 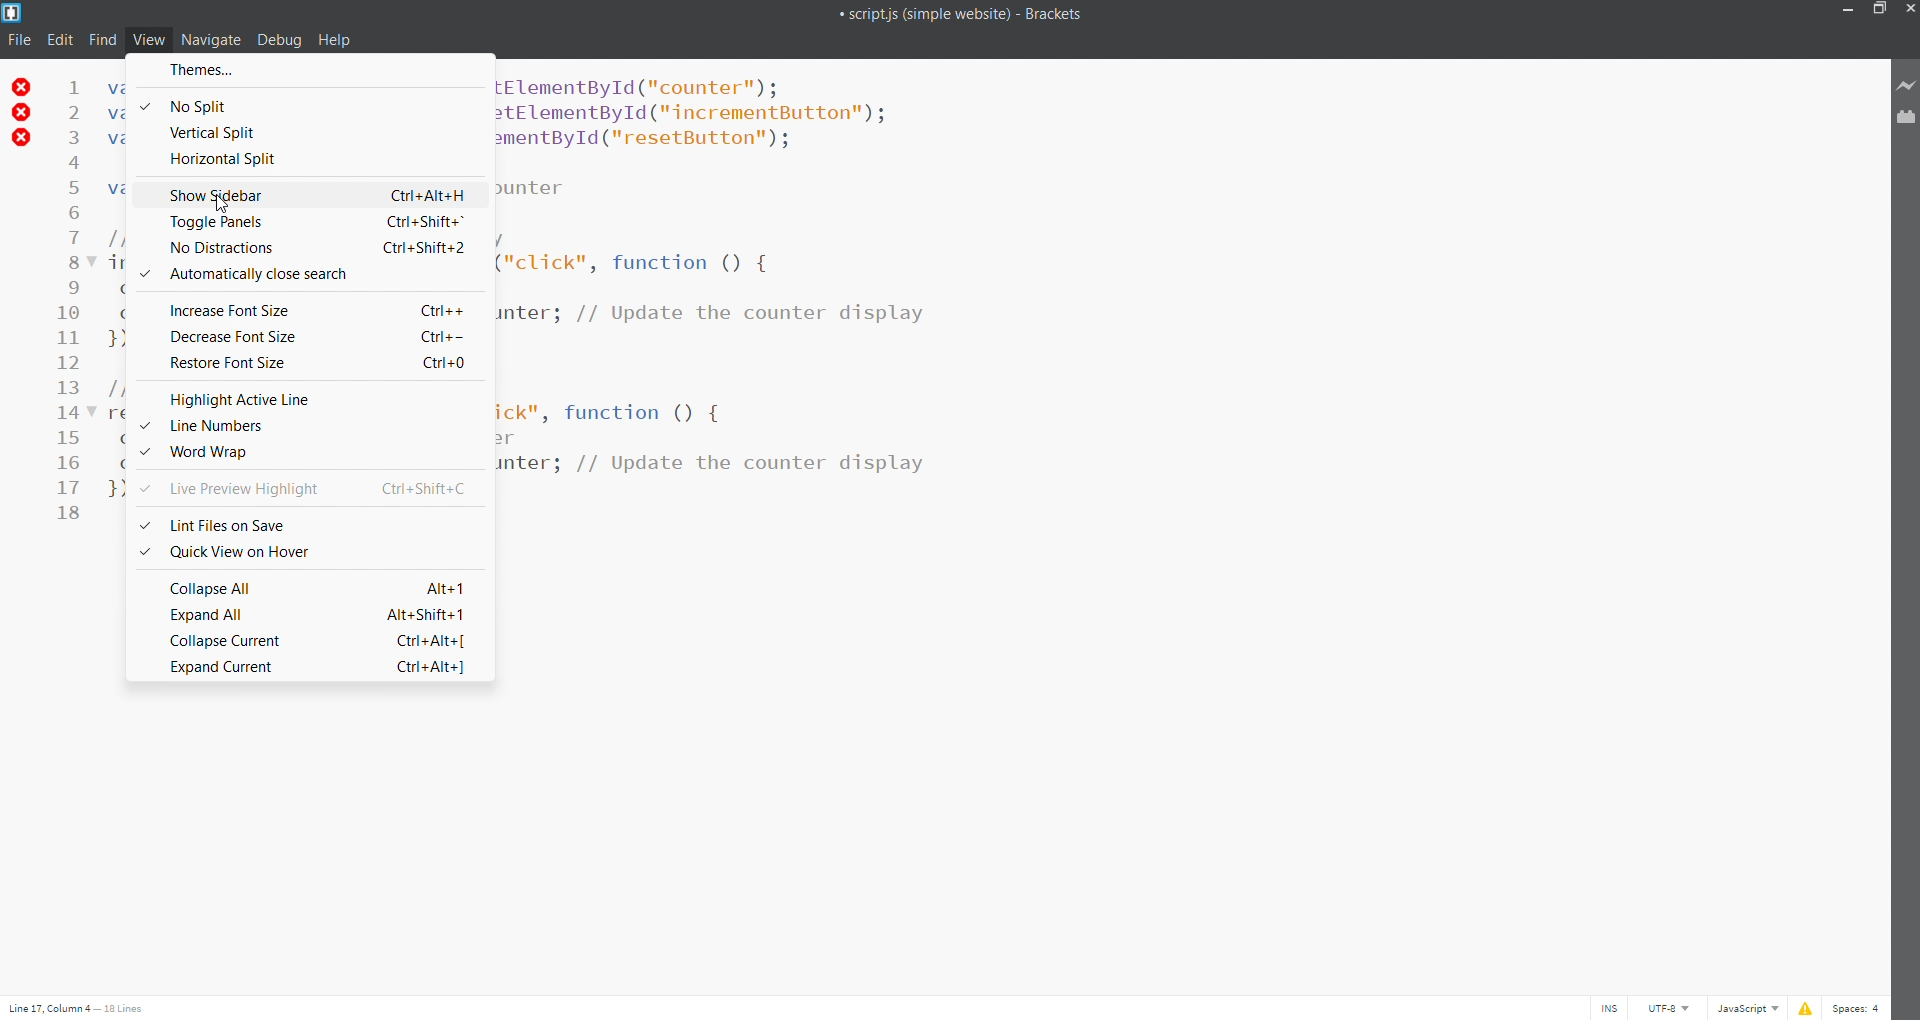 I want to click on no distractions, so click(x=307, y=247).